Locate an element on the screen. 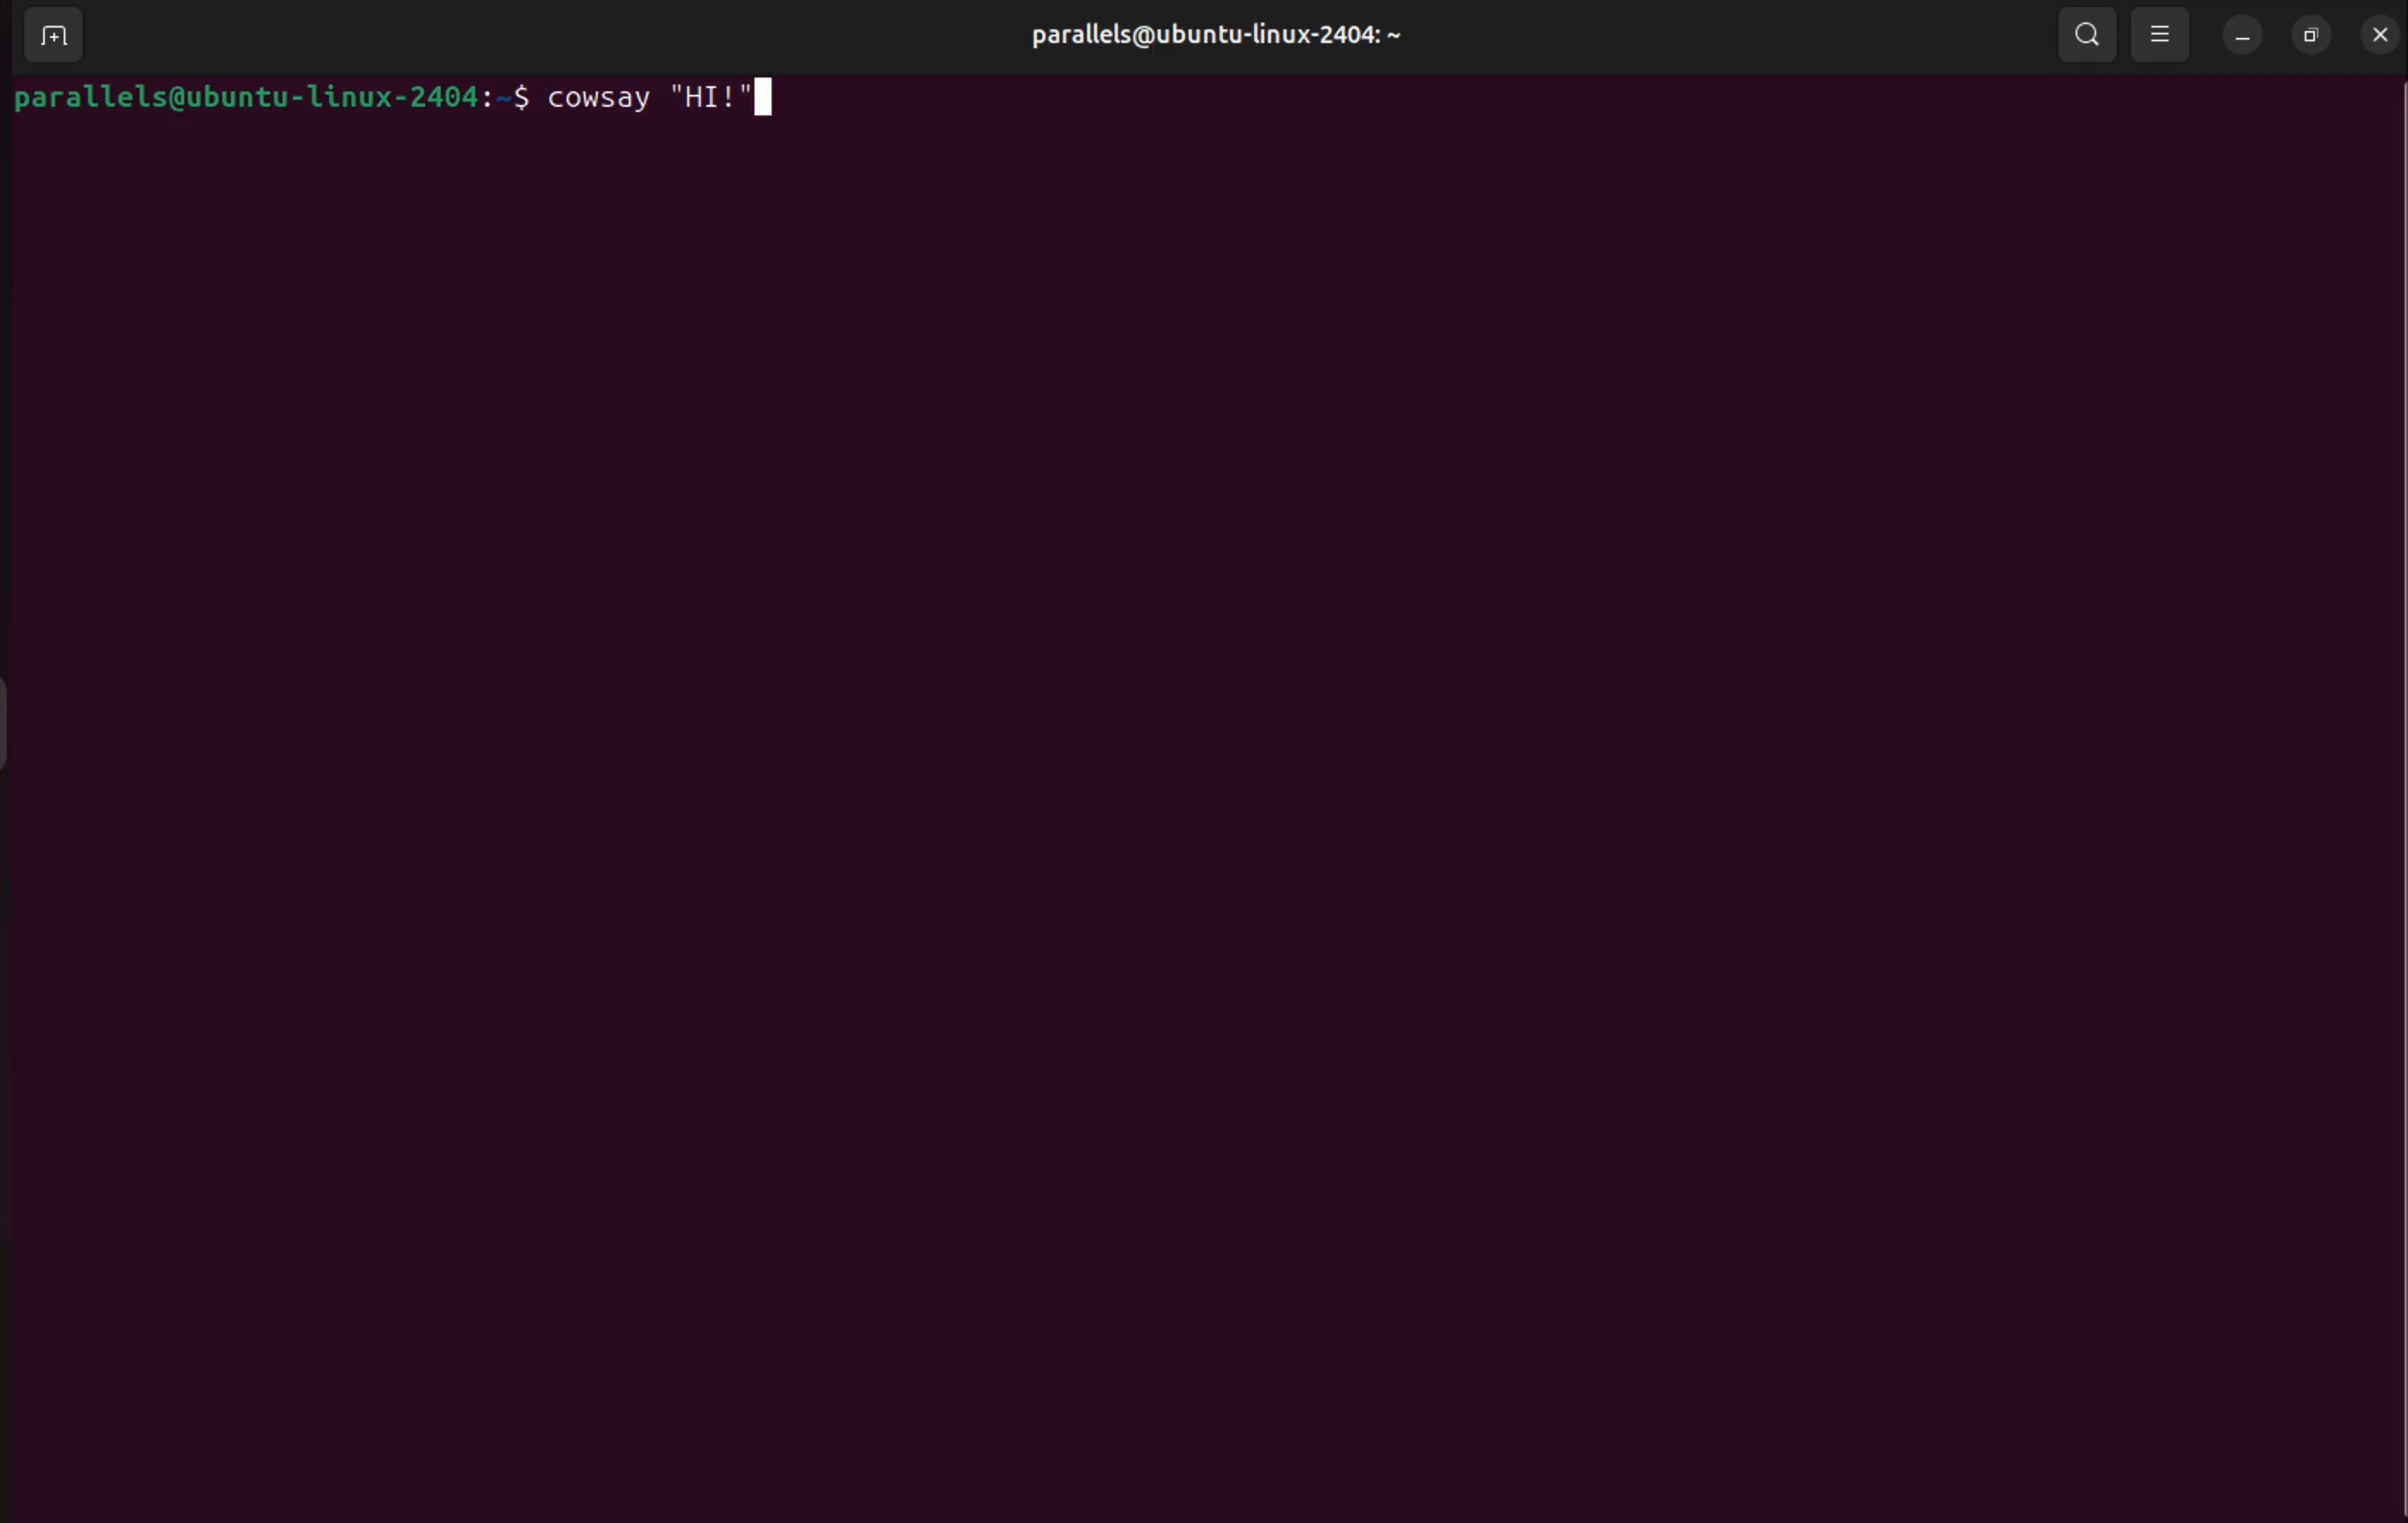  resize is located at coordinates (2309, 37).